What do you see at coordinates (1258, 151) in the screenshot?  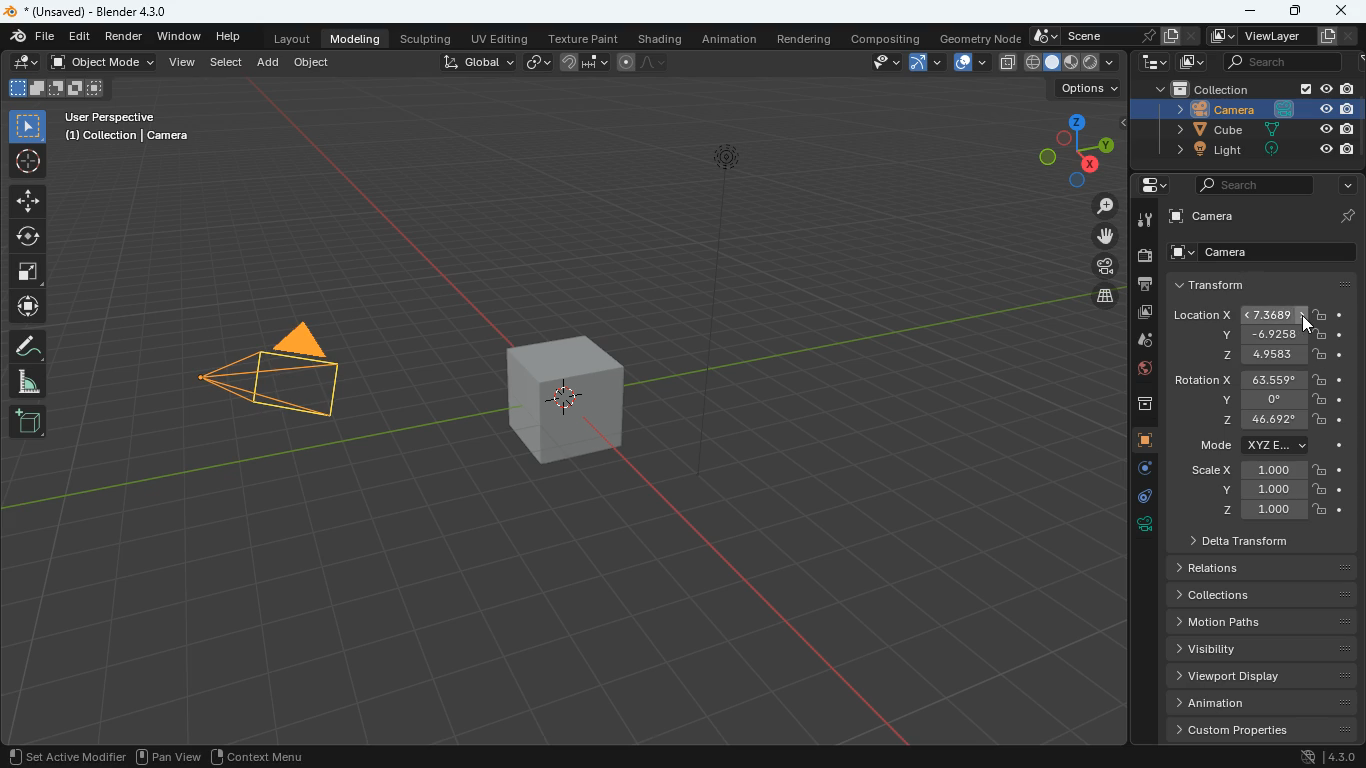 I see `light` at bounding box center [1258, 151].